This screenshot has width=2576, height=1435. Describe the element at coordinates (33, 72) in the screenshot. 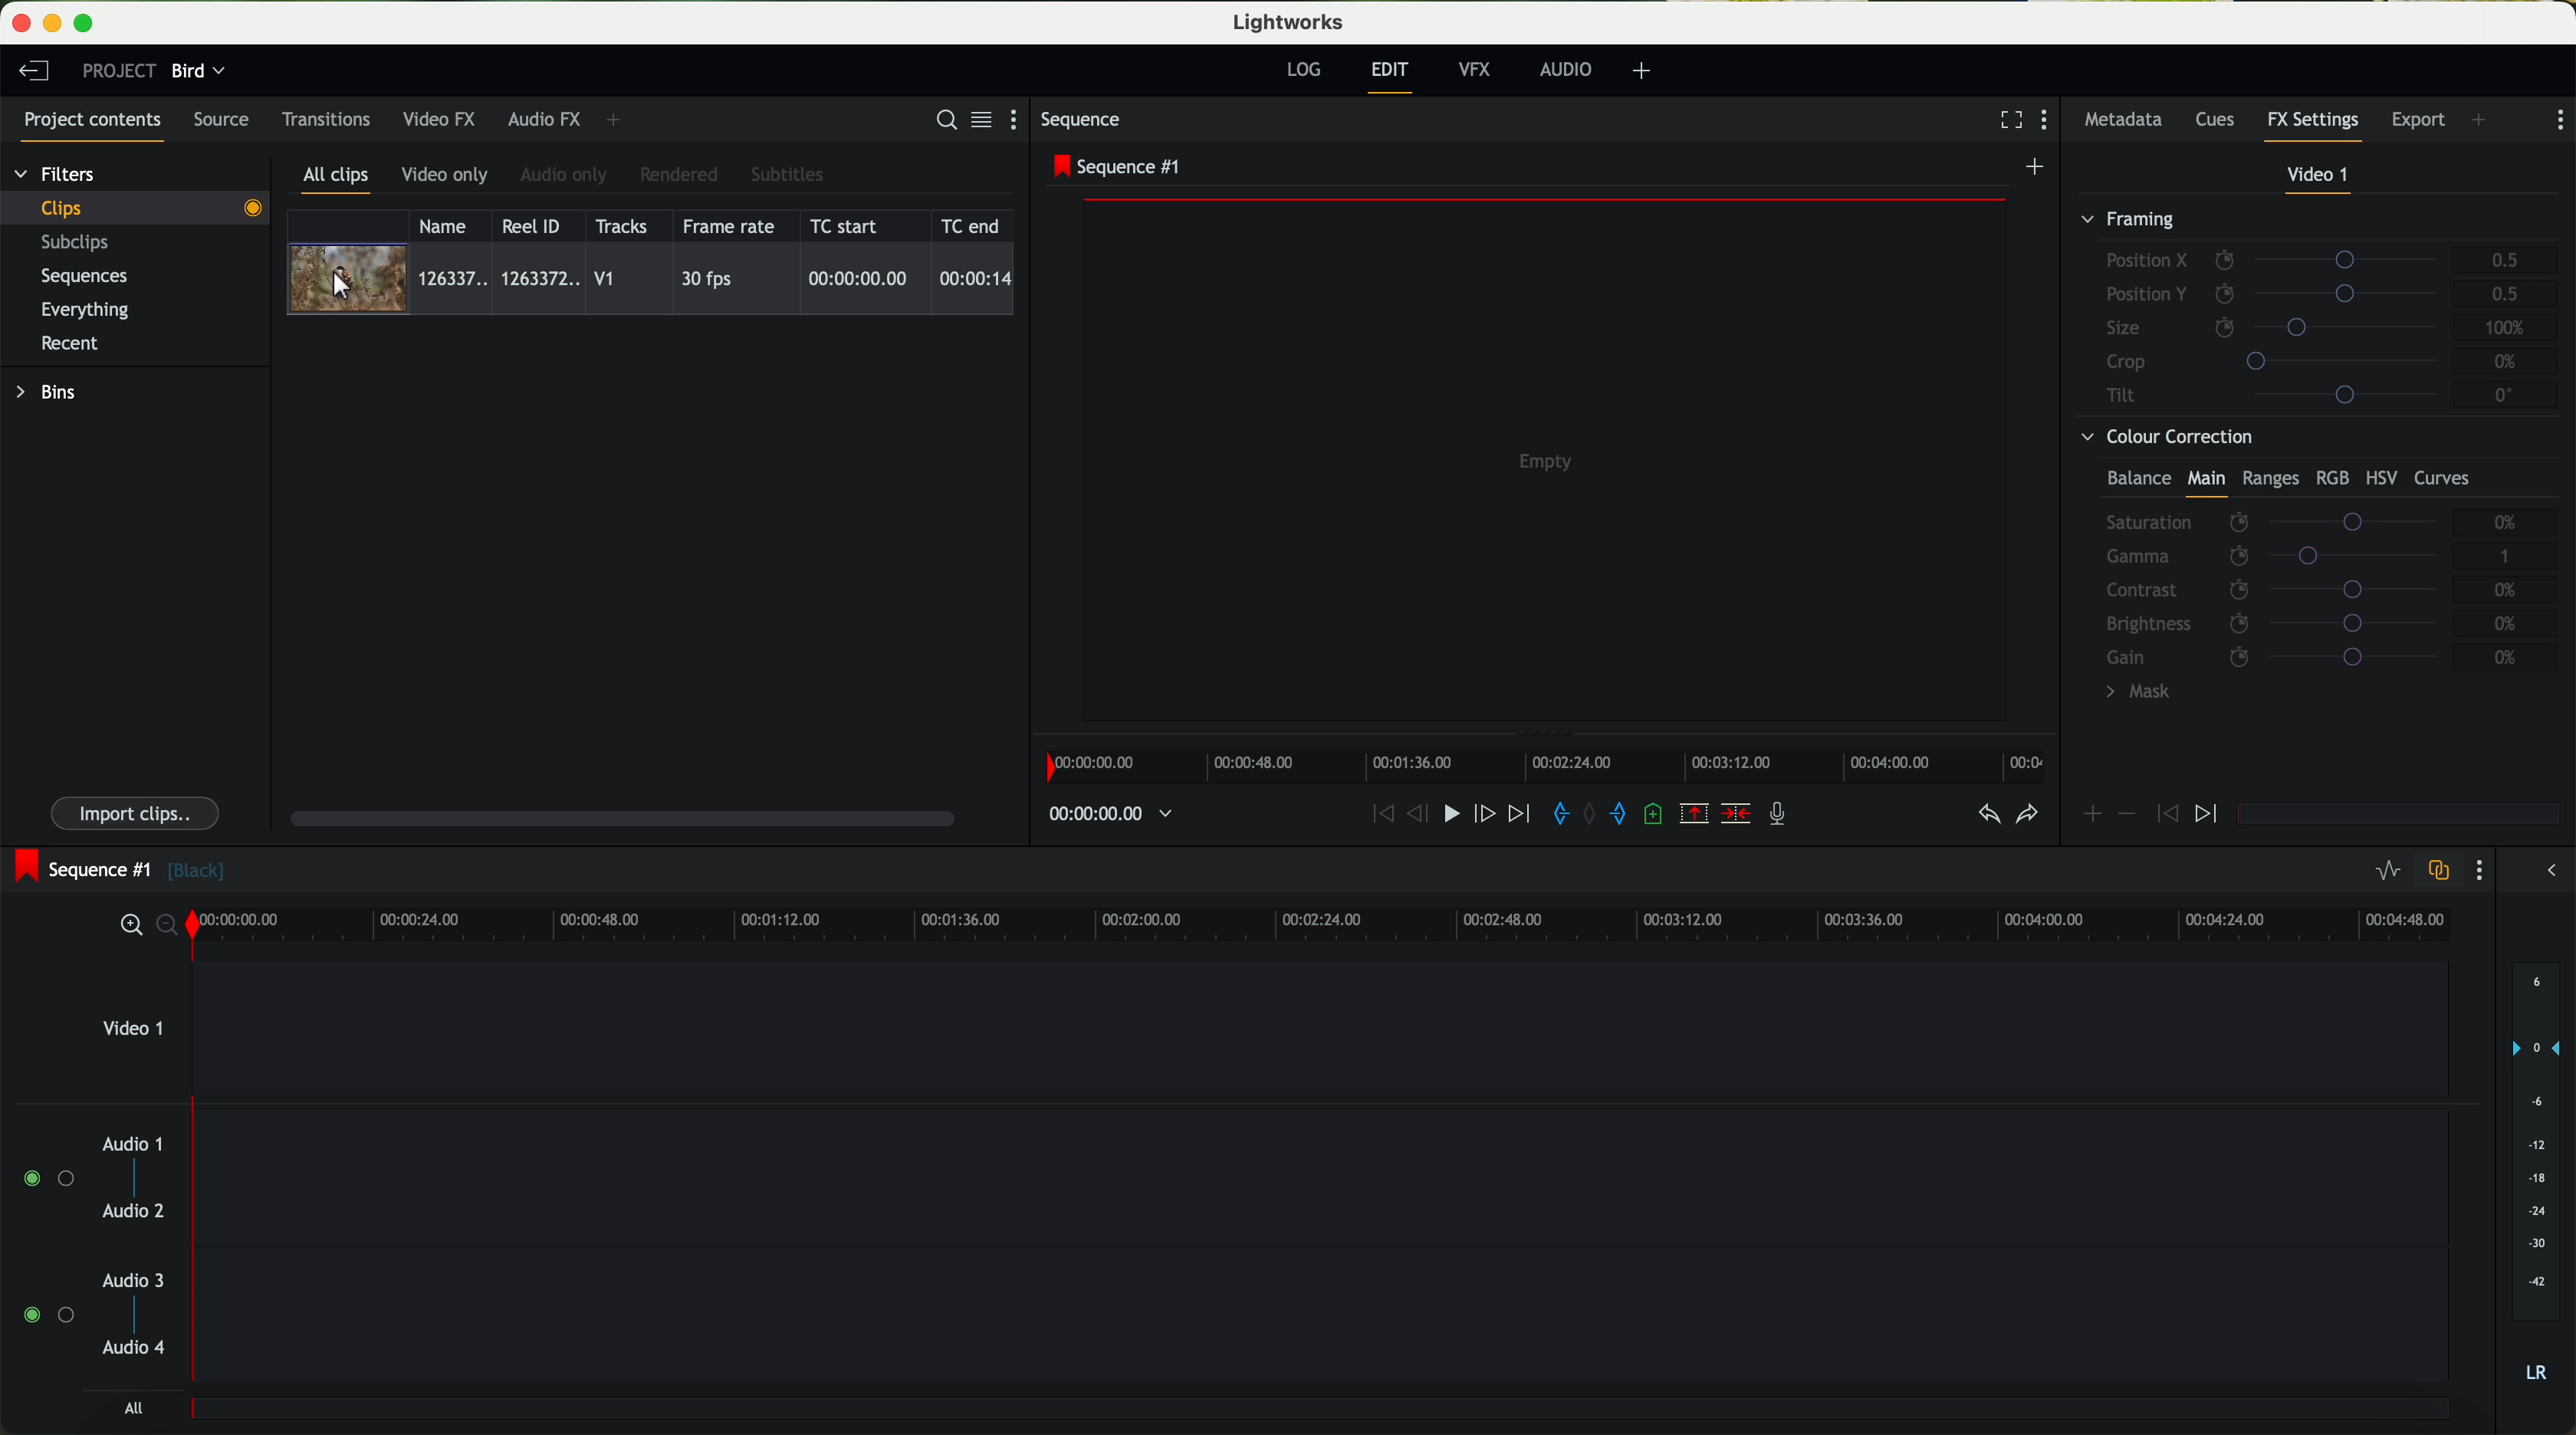

I see `leave` at that location.